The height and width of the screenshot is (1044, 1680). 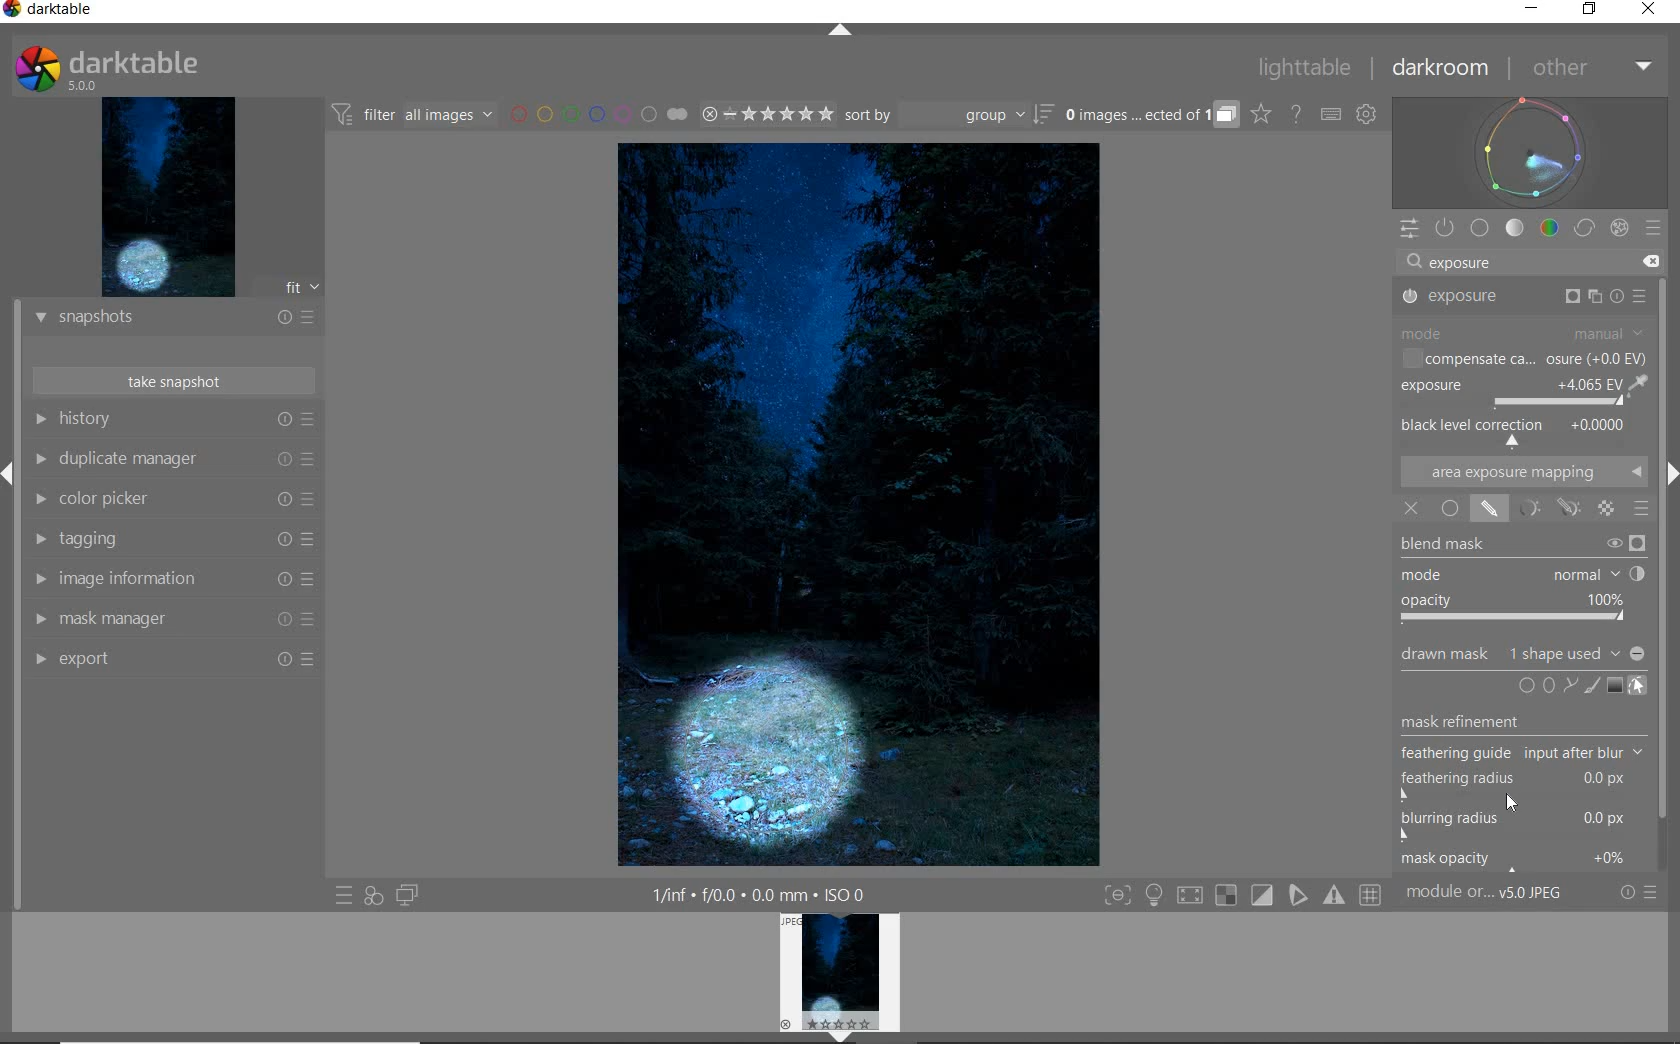 What do you see at coordinates (1303, 69) in the screenshot?
I see `LIGHTTABLE` at bounding box center [1303, 69].